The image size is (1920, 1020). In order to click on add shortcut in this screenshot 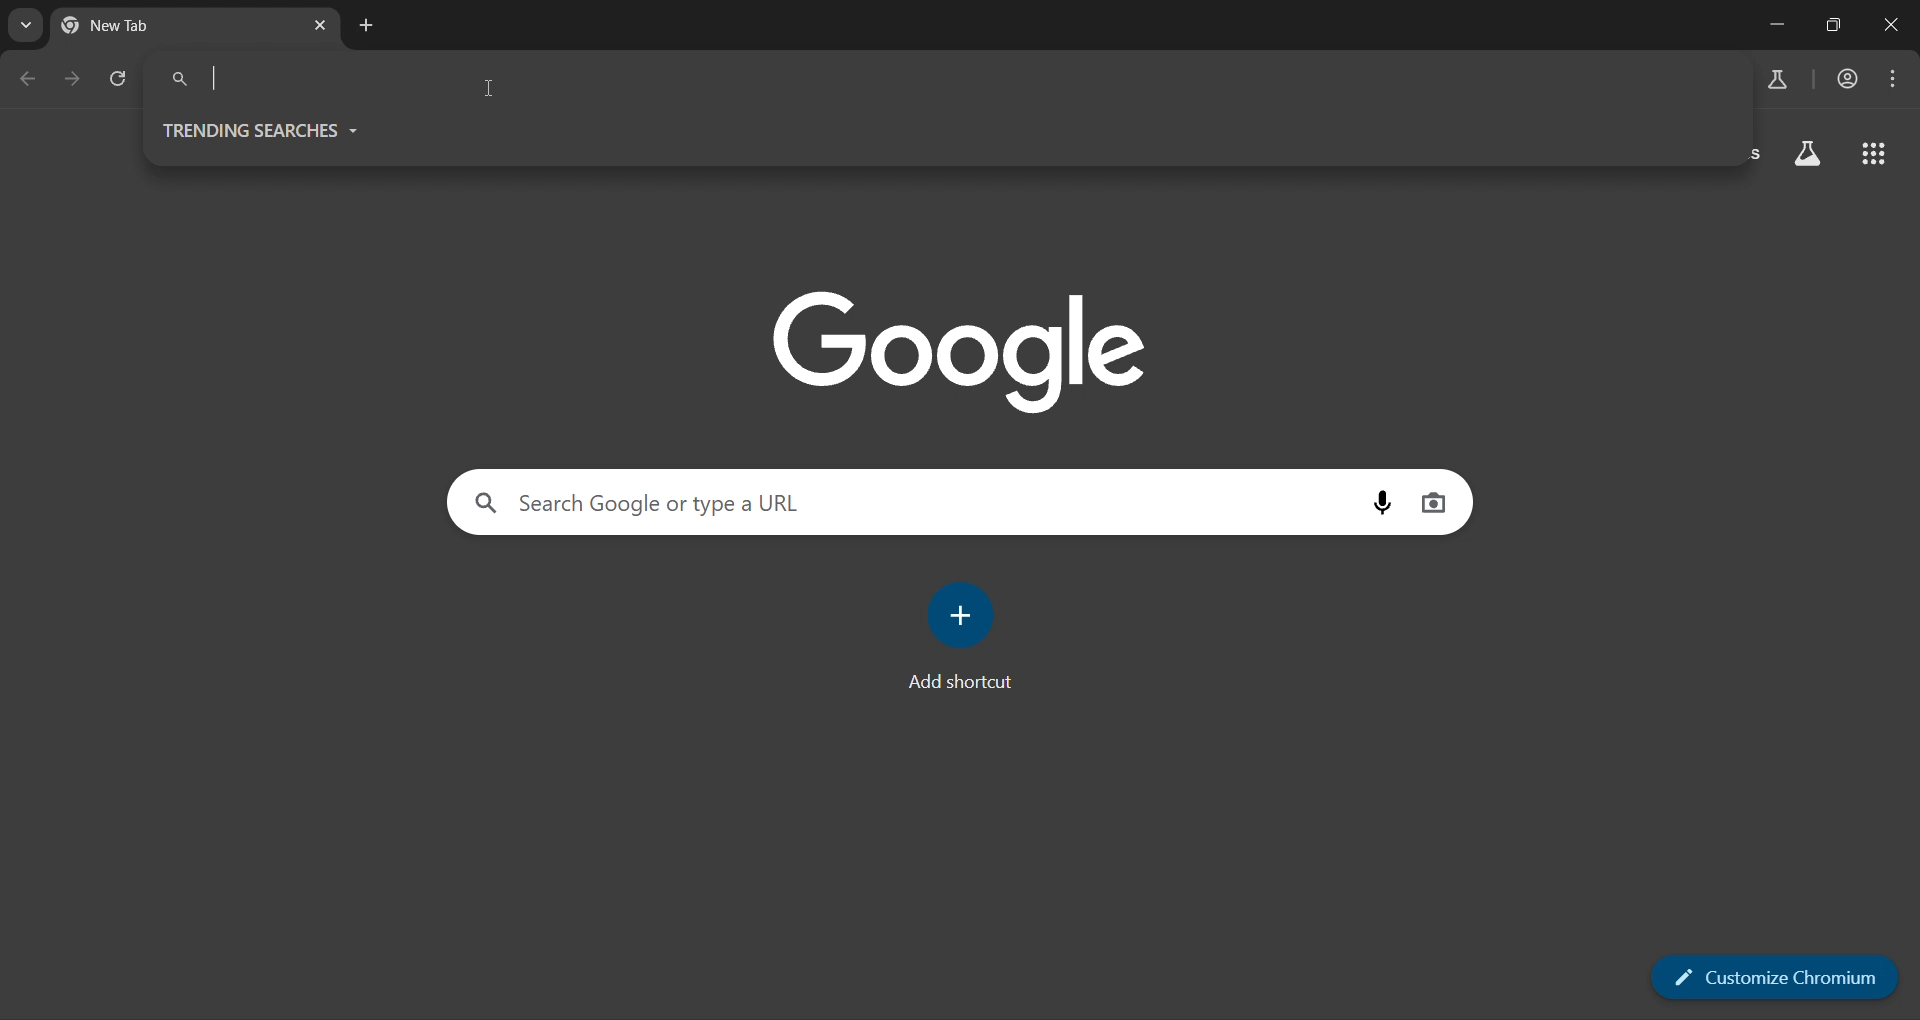, I will do `click(958, 636)`.